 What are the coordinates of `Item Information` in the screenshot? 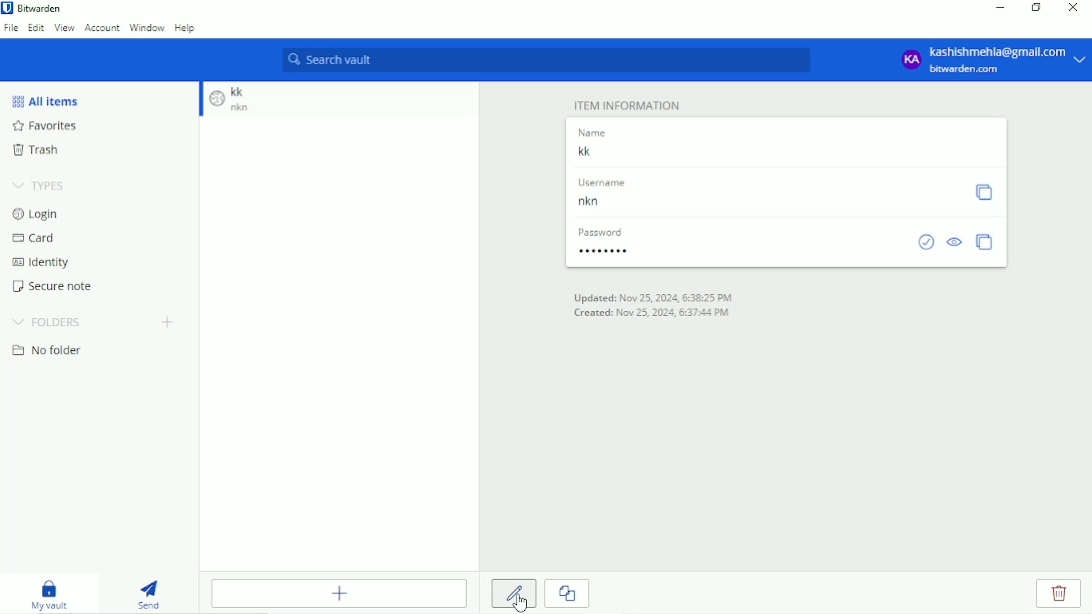 It's located at (627, 105).